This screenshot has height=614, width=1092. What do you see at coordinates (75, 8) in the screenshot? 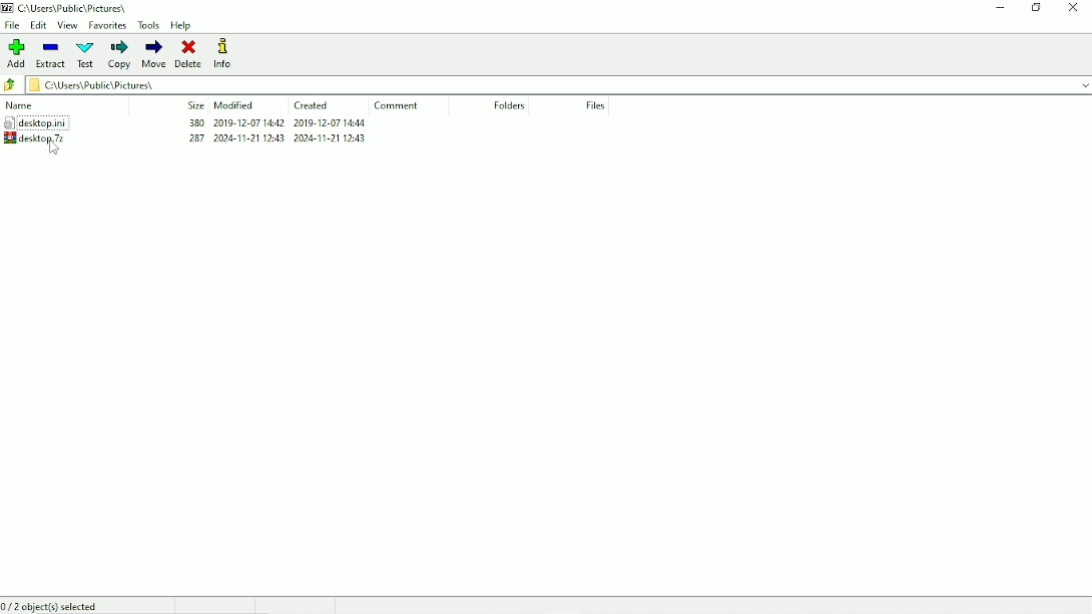
I see `C\Users\Pubhc\ Pictures,` at bounding box center [75, 8].